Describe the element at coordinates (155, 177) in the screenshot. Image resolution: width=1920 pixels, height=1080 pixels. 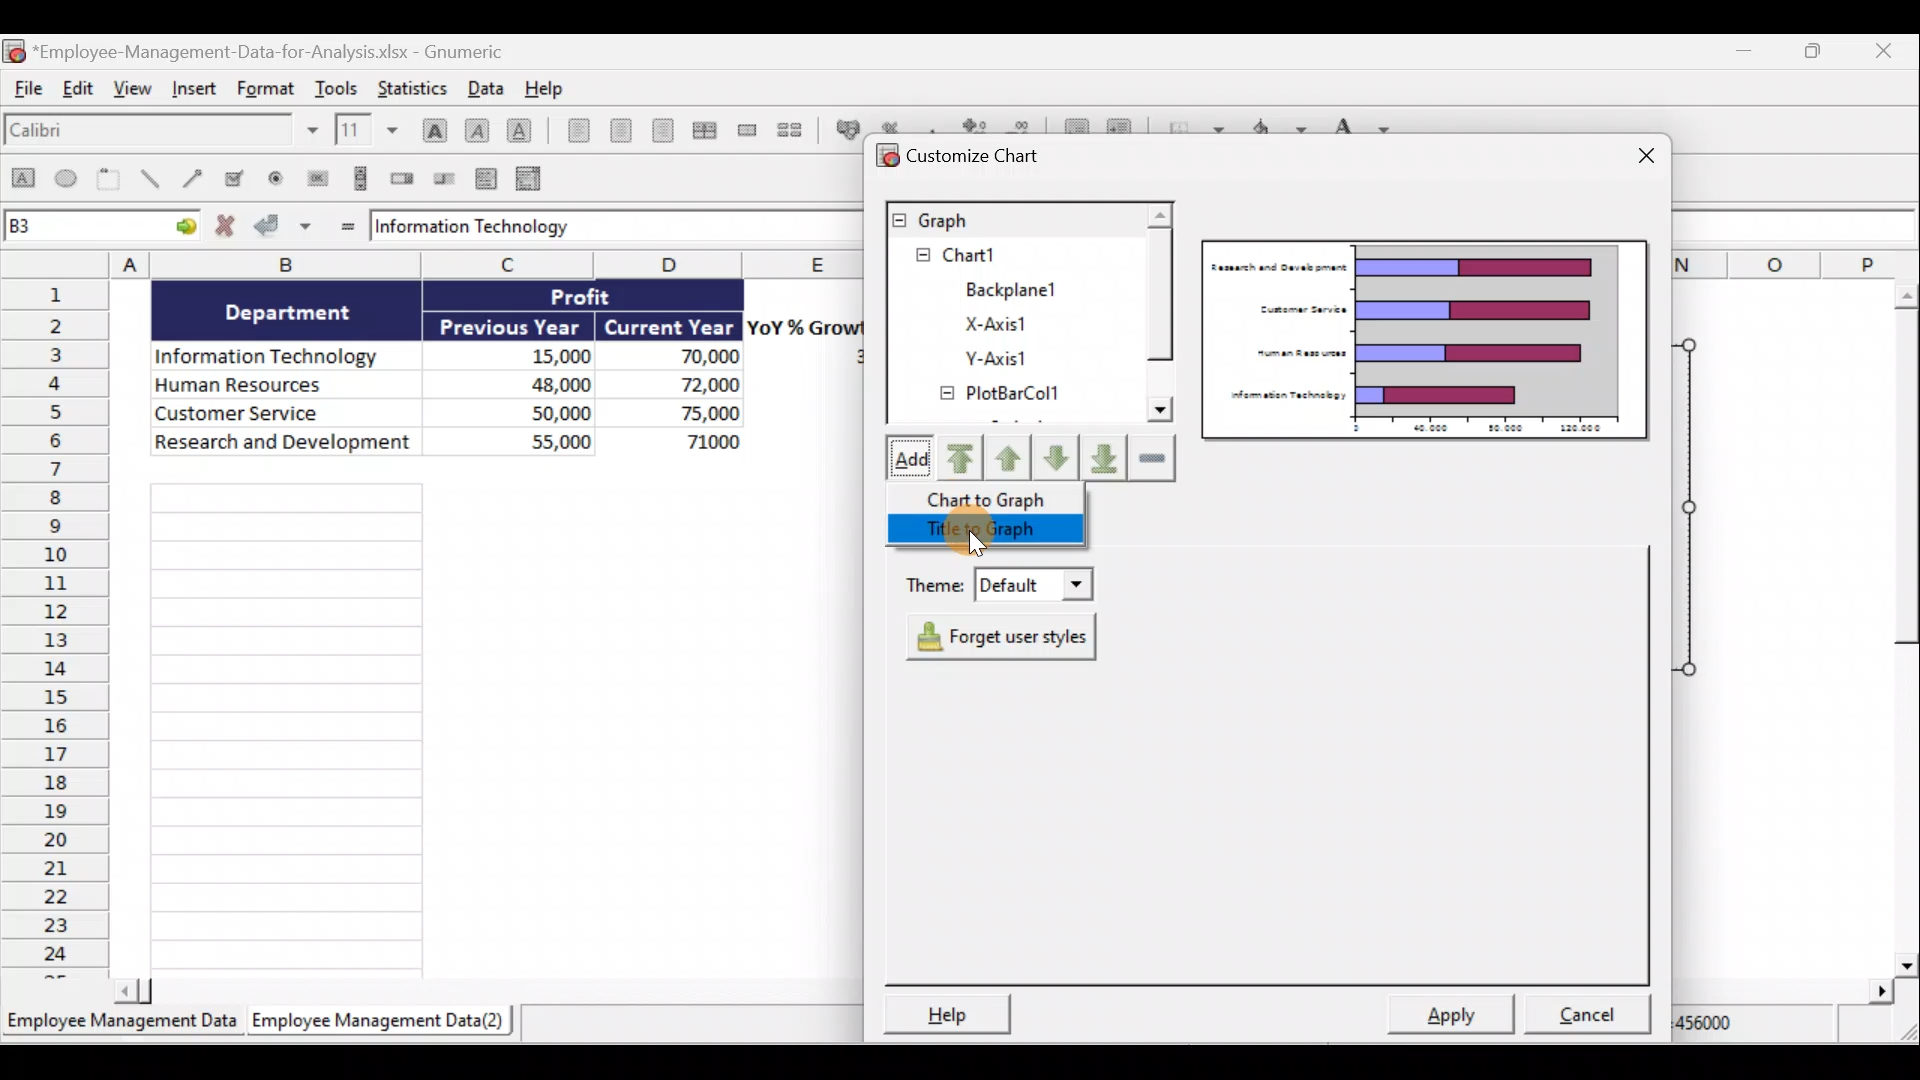
I see `Create a line object` at that location.